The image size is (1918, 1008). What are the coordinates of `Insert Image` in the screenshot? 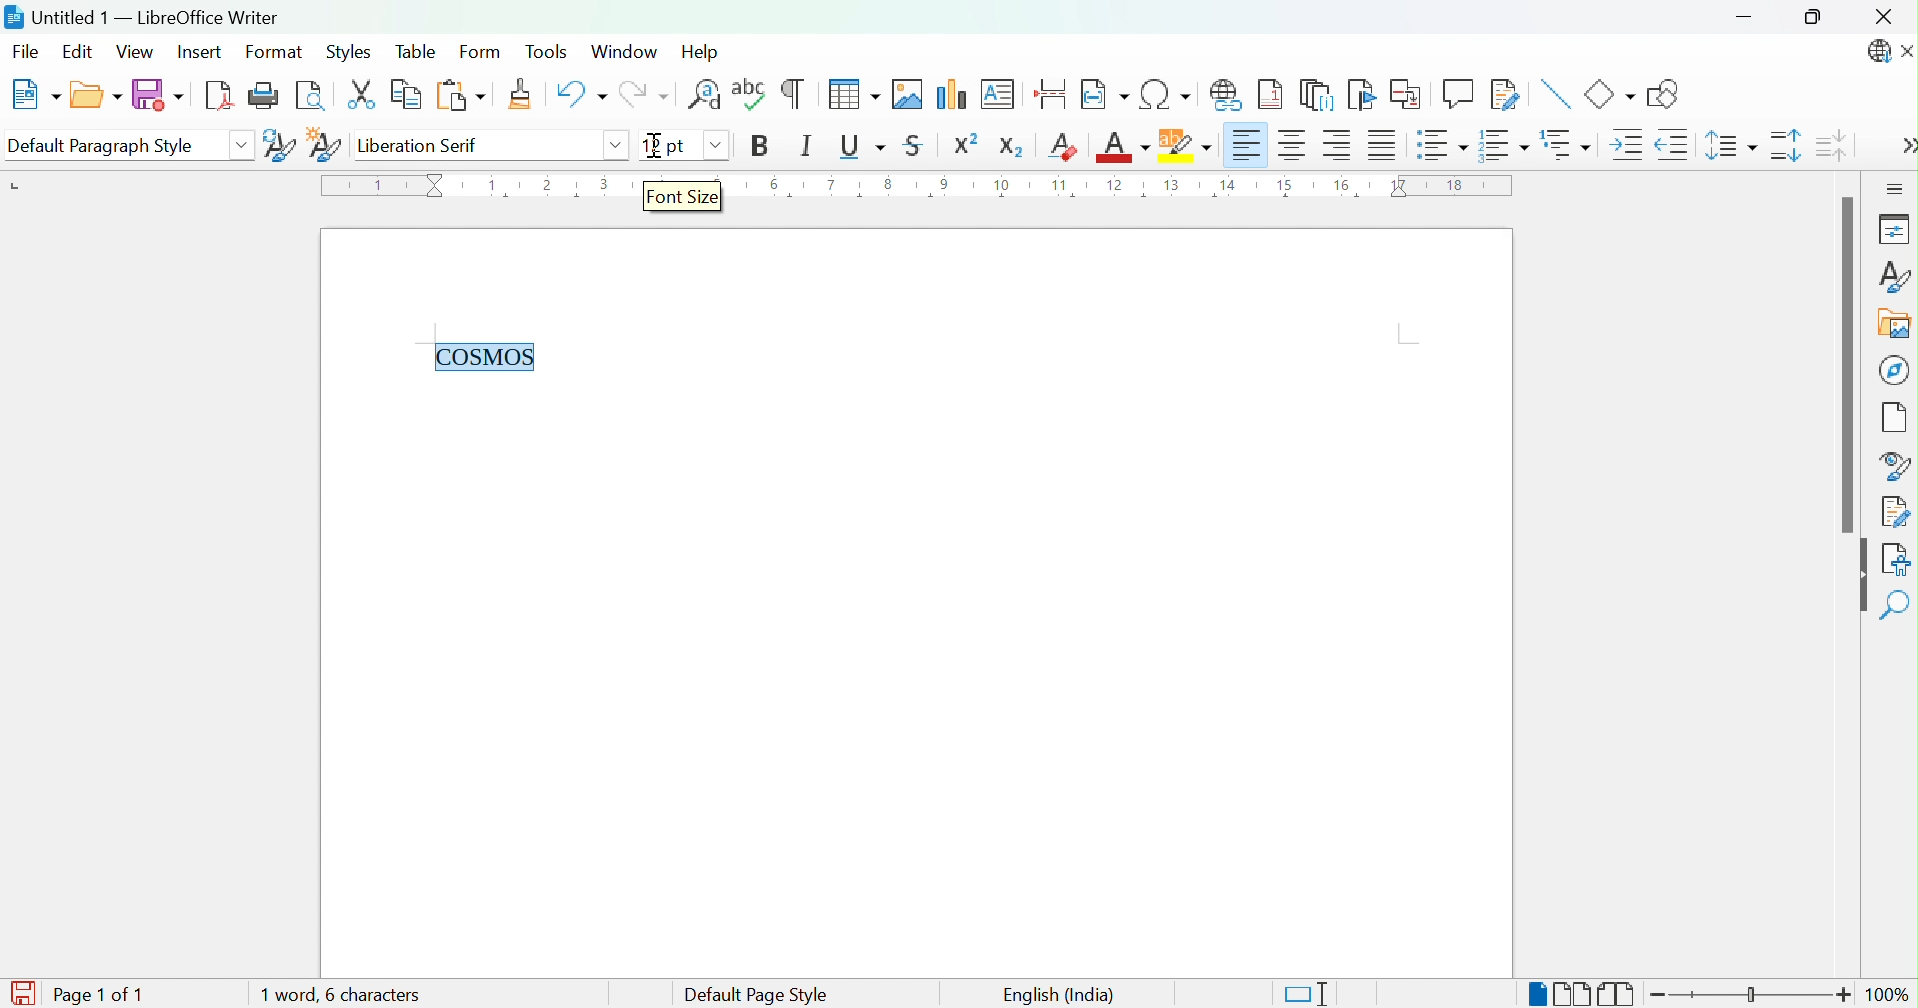 It's located at (908, 94).